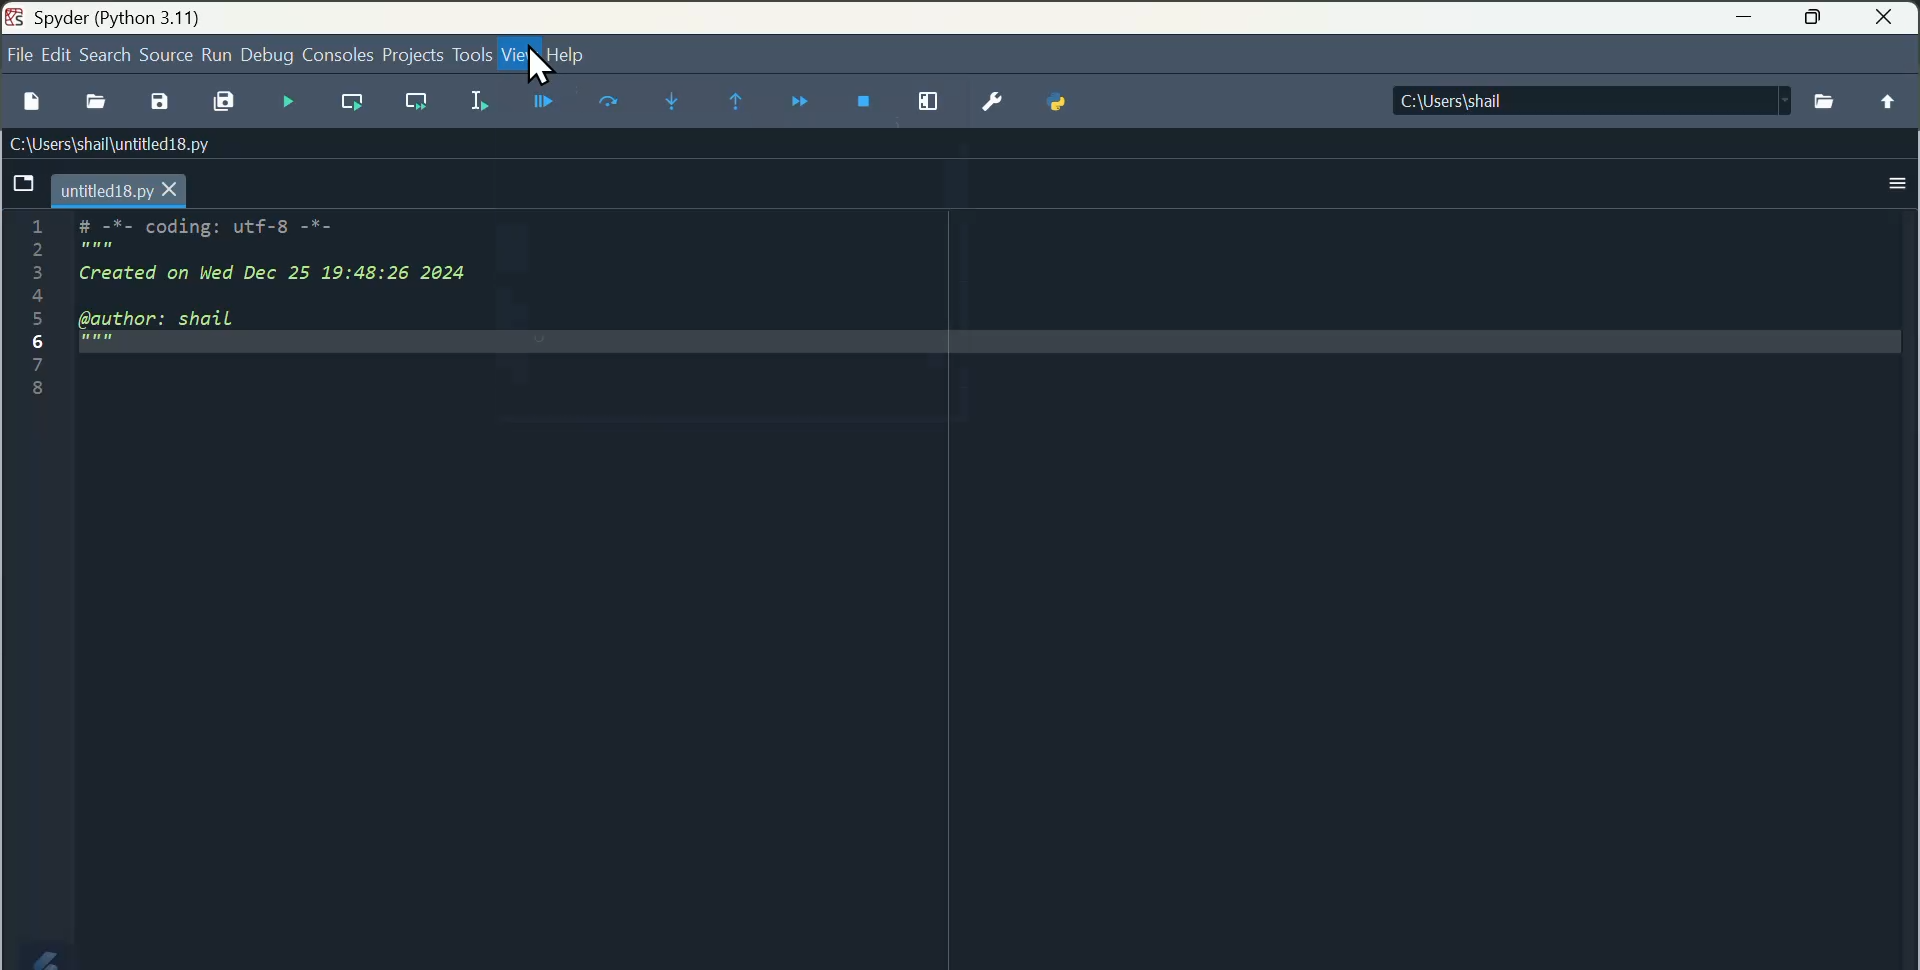 The width and height of the screenshot is (1920, 970). I want to click on Python path manager, so click(1052, 106).